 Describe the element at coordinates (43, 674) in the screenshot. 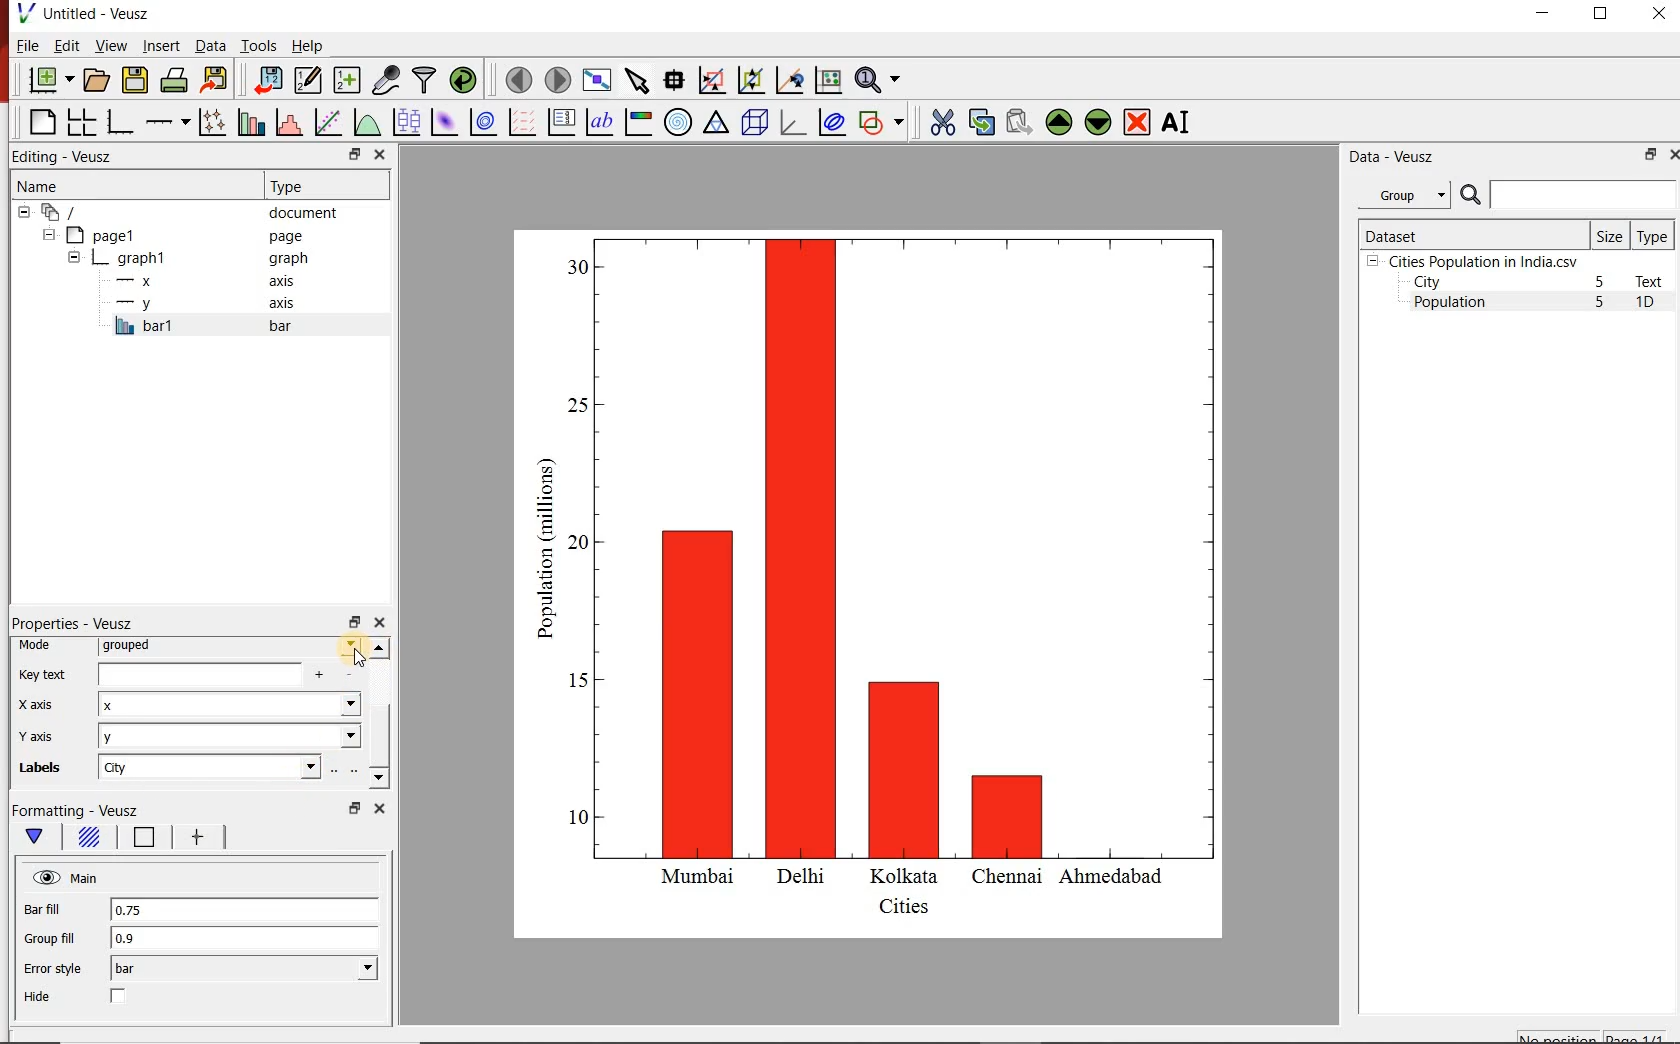

I see `key text` at that location.